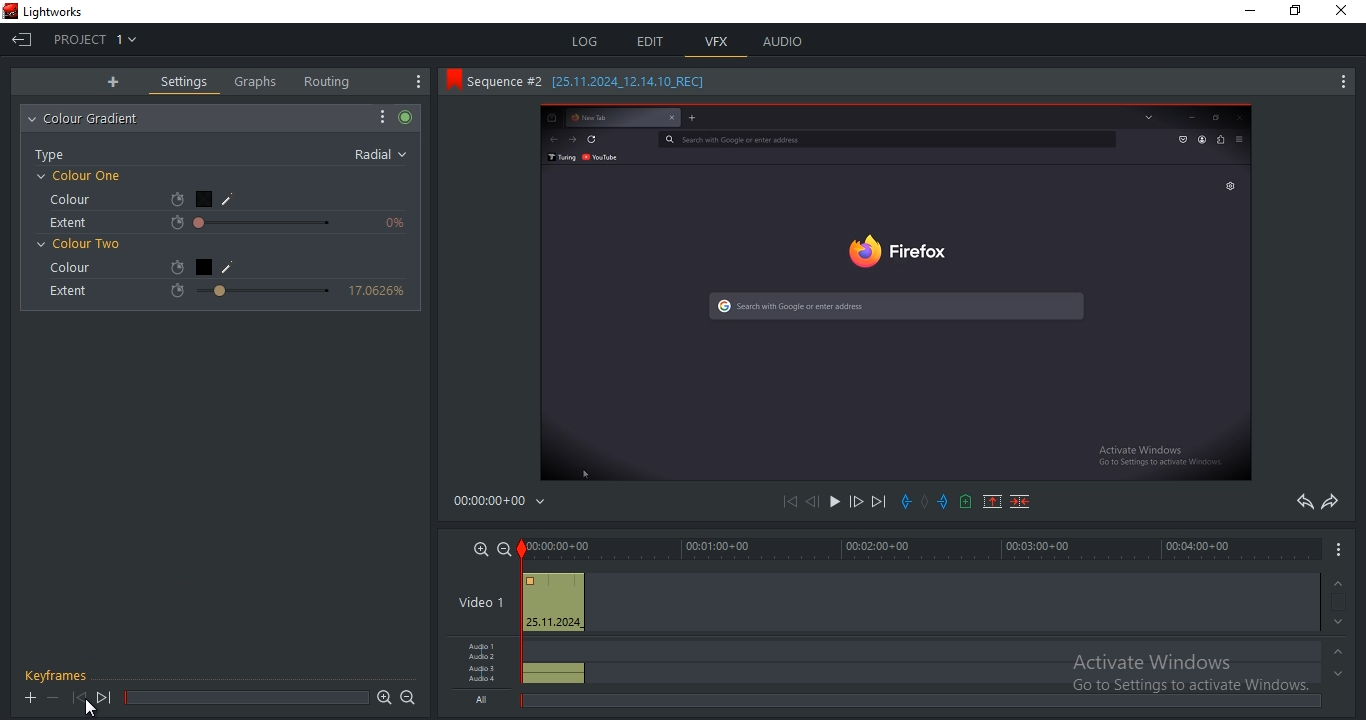  What do you see at coordinates (596, 83) in the screenshot?
I see `Sequence information` at bounding box center [596, 83].